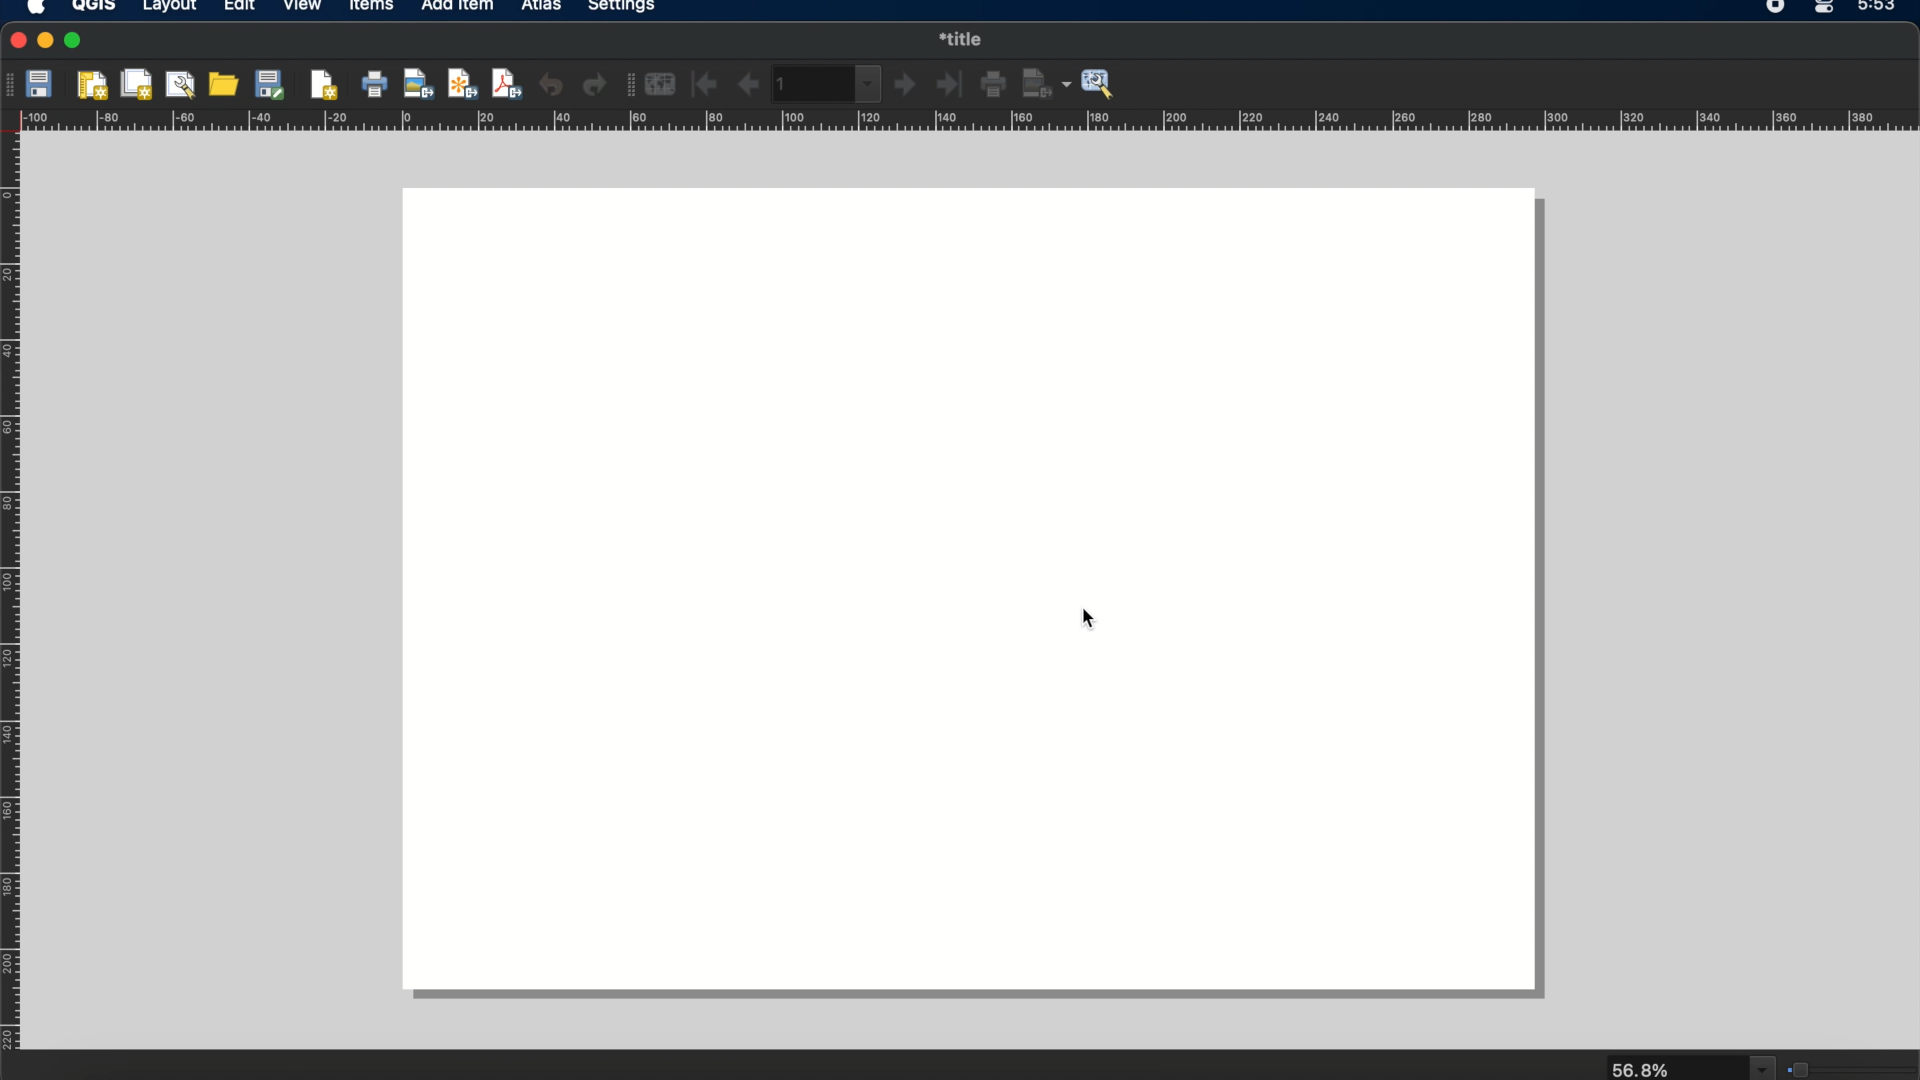 This screenshot has width=1920, height=1080. I want to click on minimize, so click(45, 40).